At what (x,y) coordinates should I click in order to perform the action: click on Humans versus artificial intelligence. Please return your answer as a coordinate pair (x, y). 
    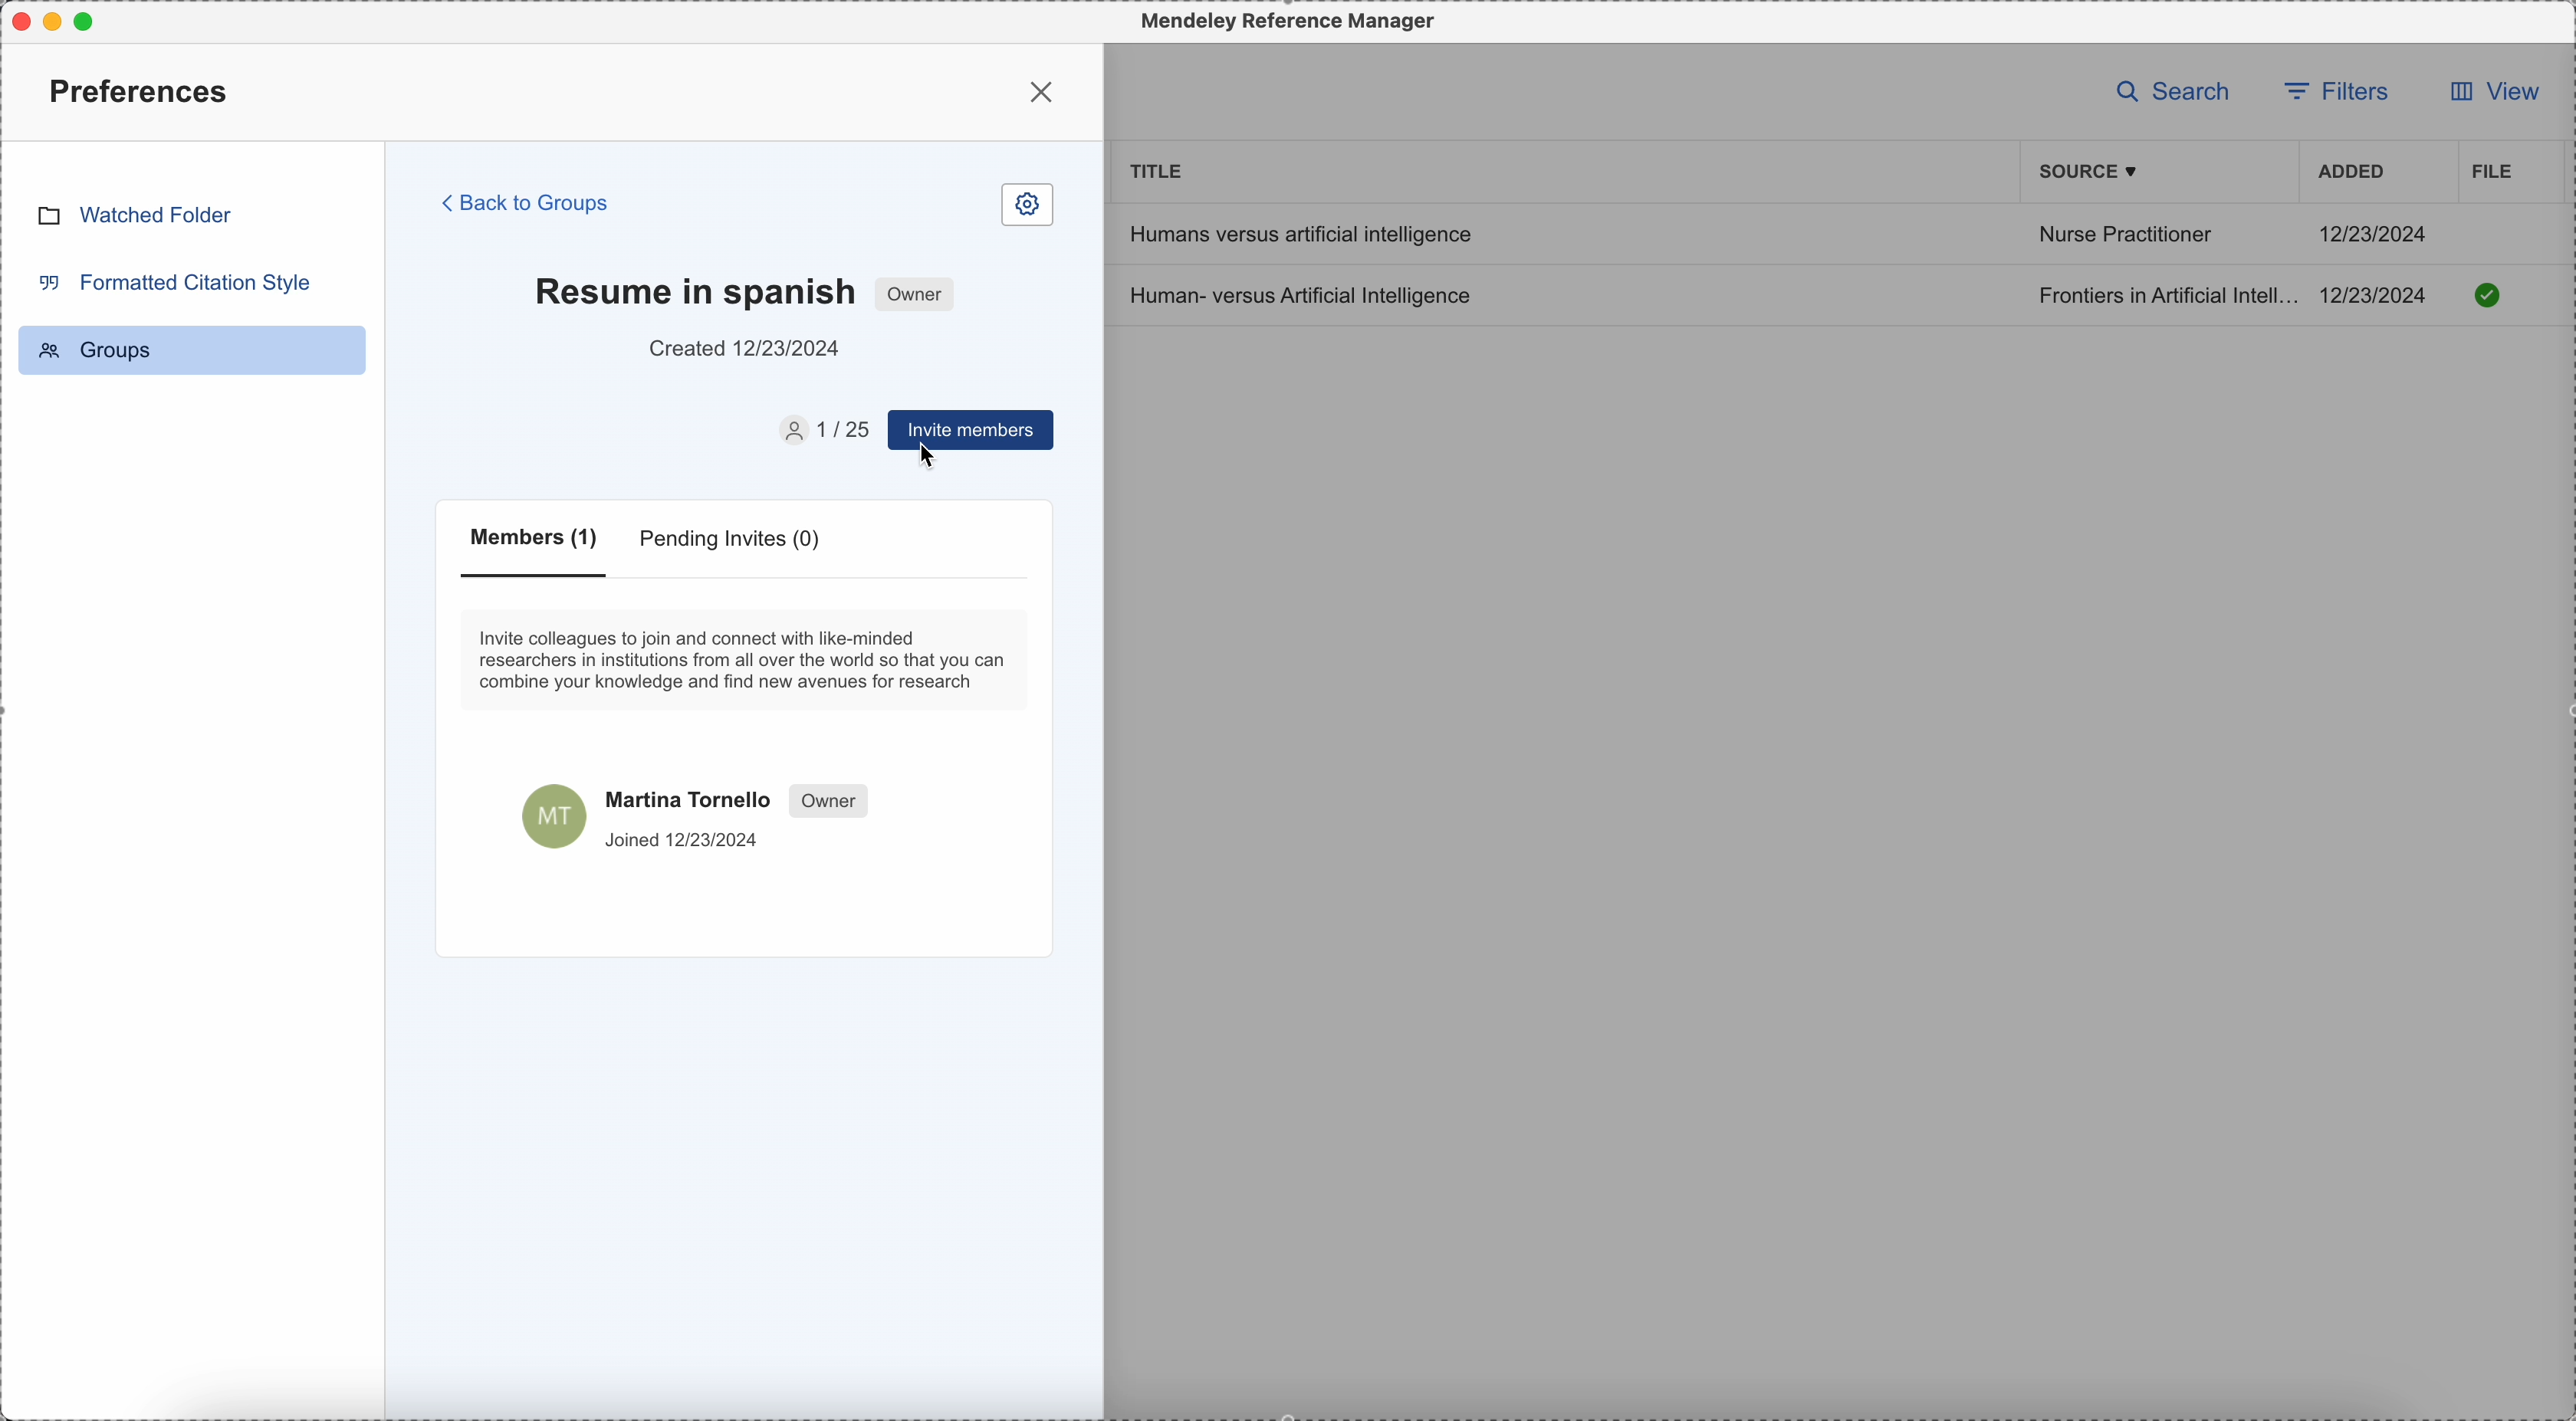
    Looking at the image, I should click on (1298, 233).